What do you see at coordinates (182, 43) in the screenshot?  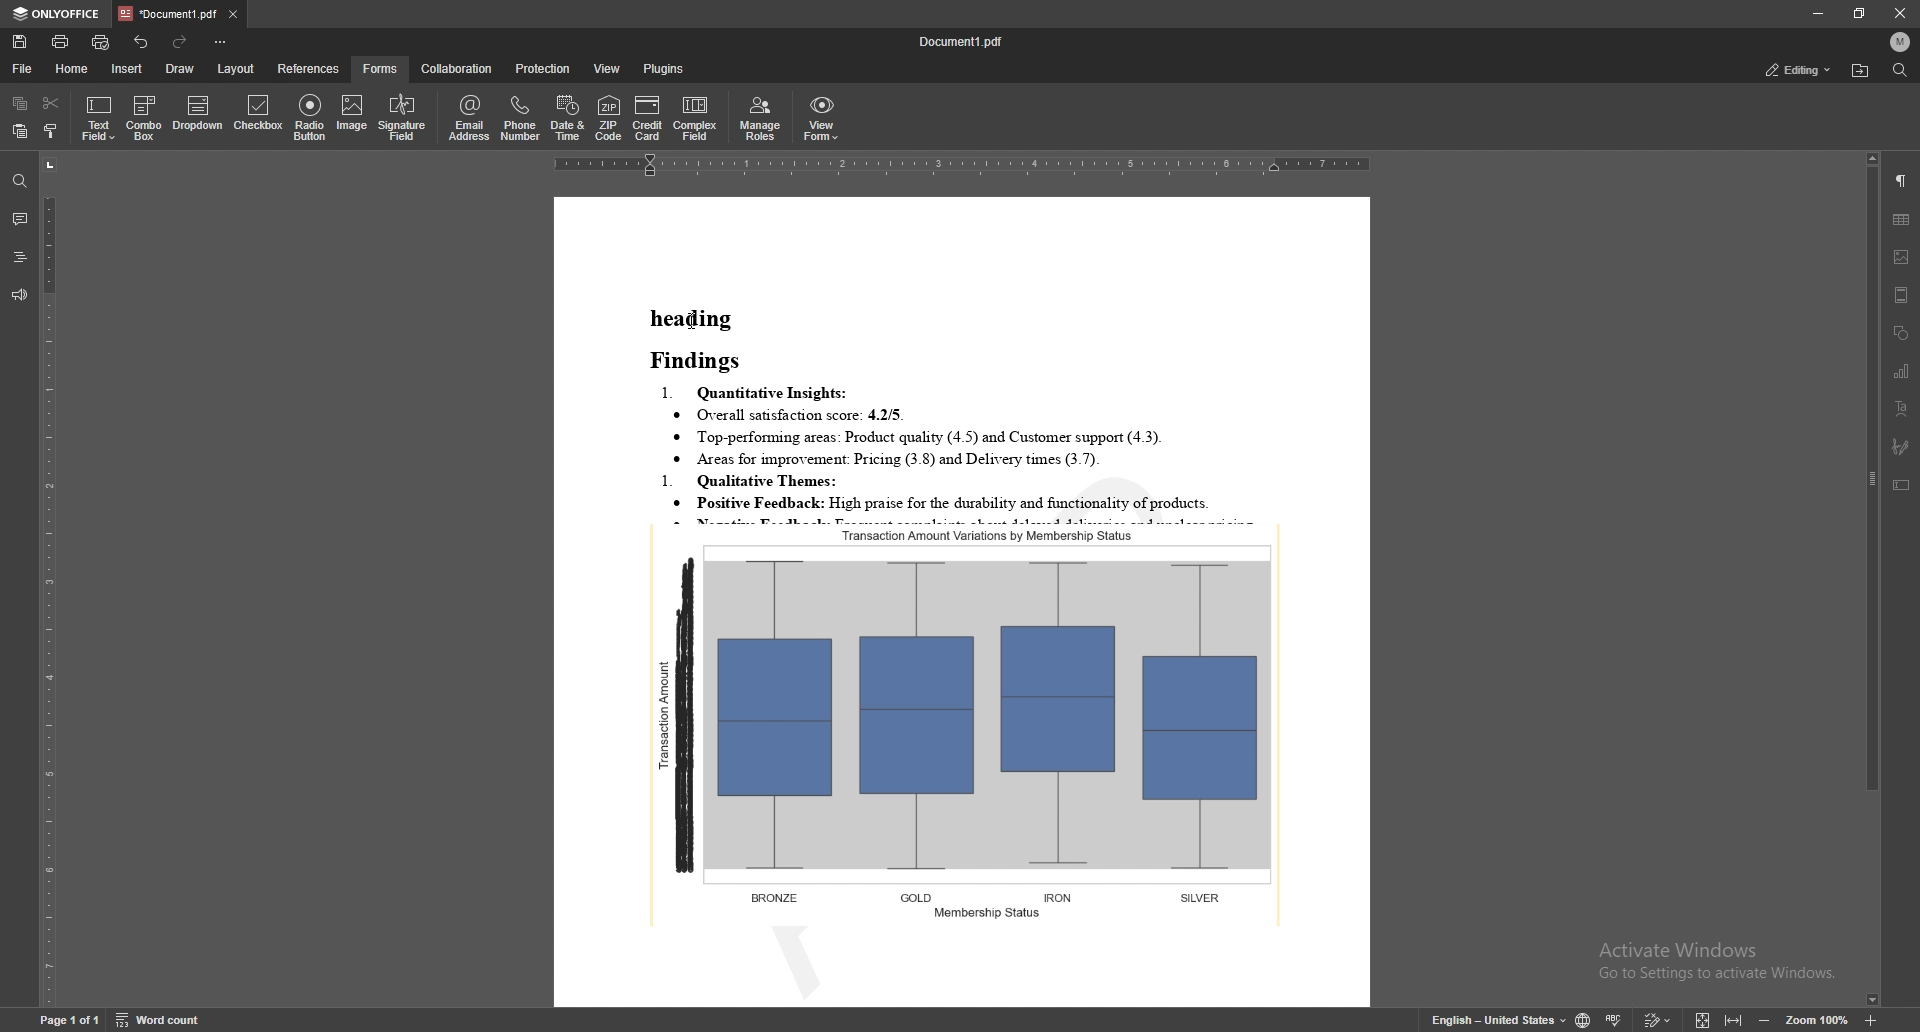 I see `redo` at bounding box center [182, 43].